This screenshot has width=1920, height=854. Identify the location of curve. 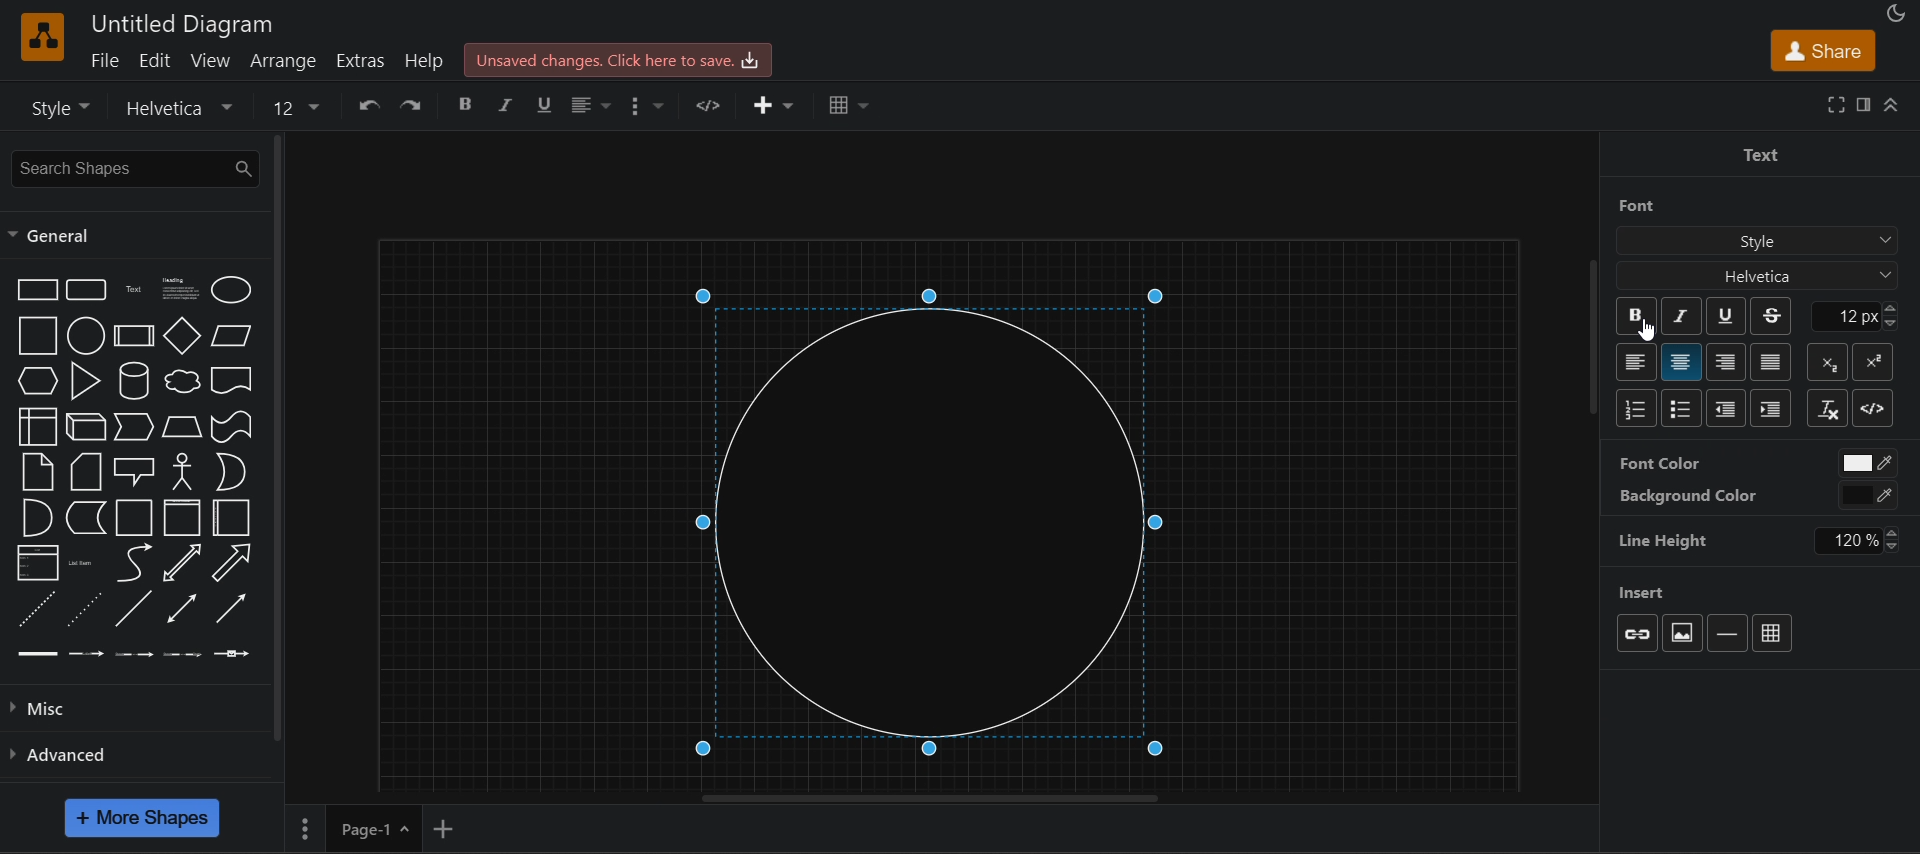
(132, 564).